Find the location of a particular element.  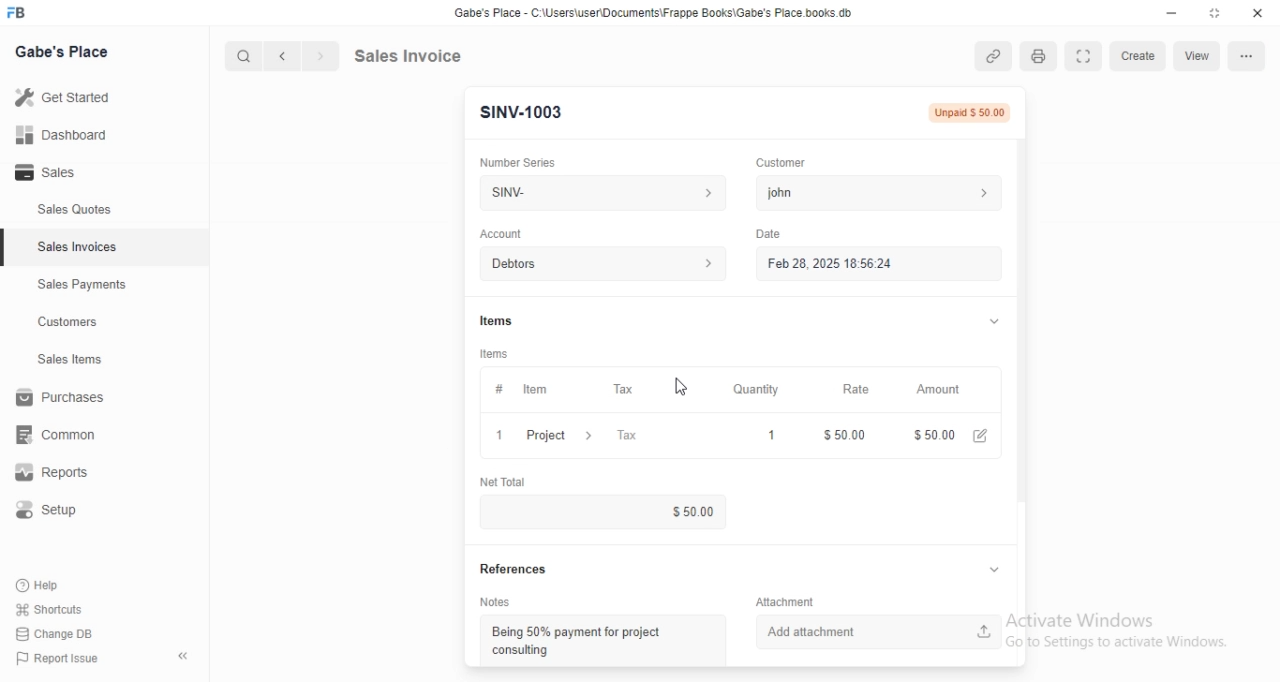

Gabe's Place is located at coordinates (66, 50).